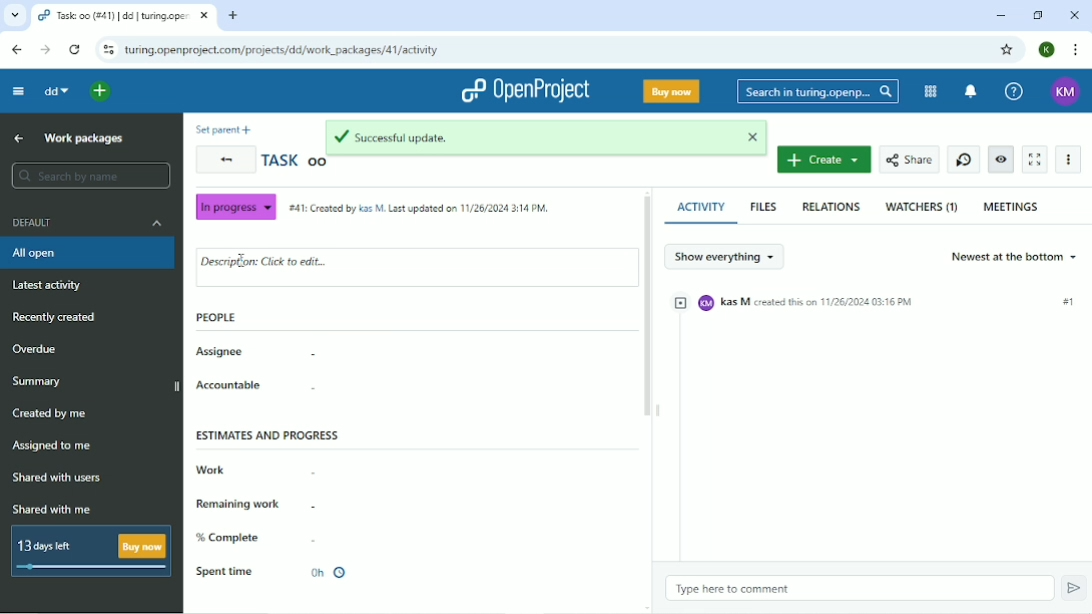 Image resolution: width=1092 pixels, height=614 pixels. I want to click on Up, so click(20, 139).